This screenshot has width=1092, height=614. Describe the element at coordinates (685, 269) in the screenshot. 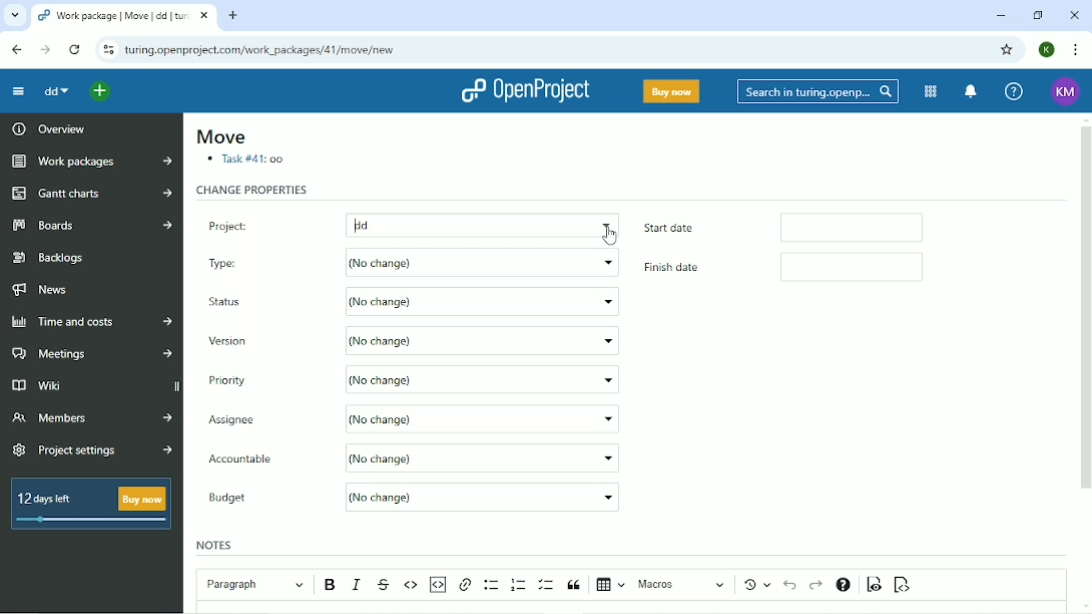

I see `Finish date` at that location.